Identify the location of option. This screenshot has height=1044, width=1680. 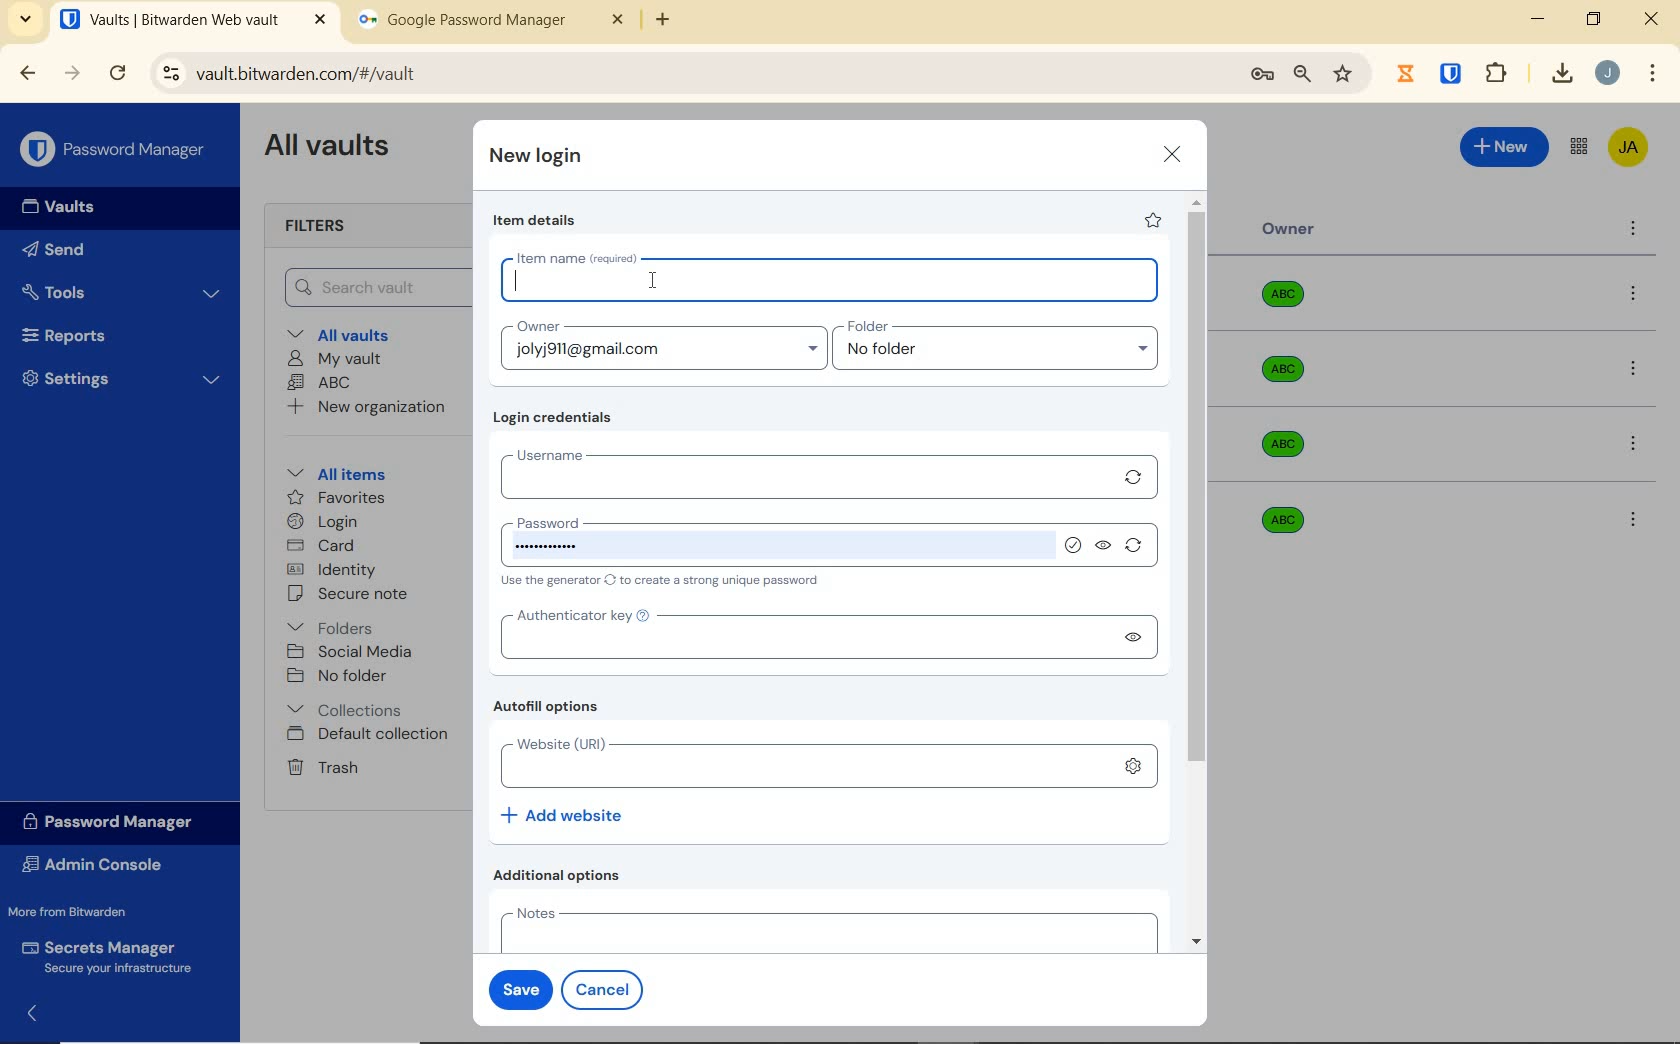
(1637, 371).